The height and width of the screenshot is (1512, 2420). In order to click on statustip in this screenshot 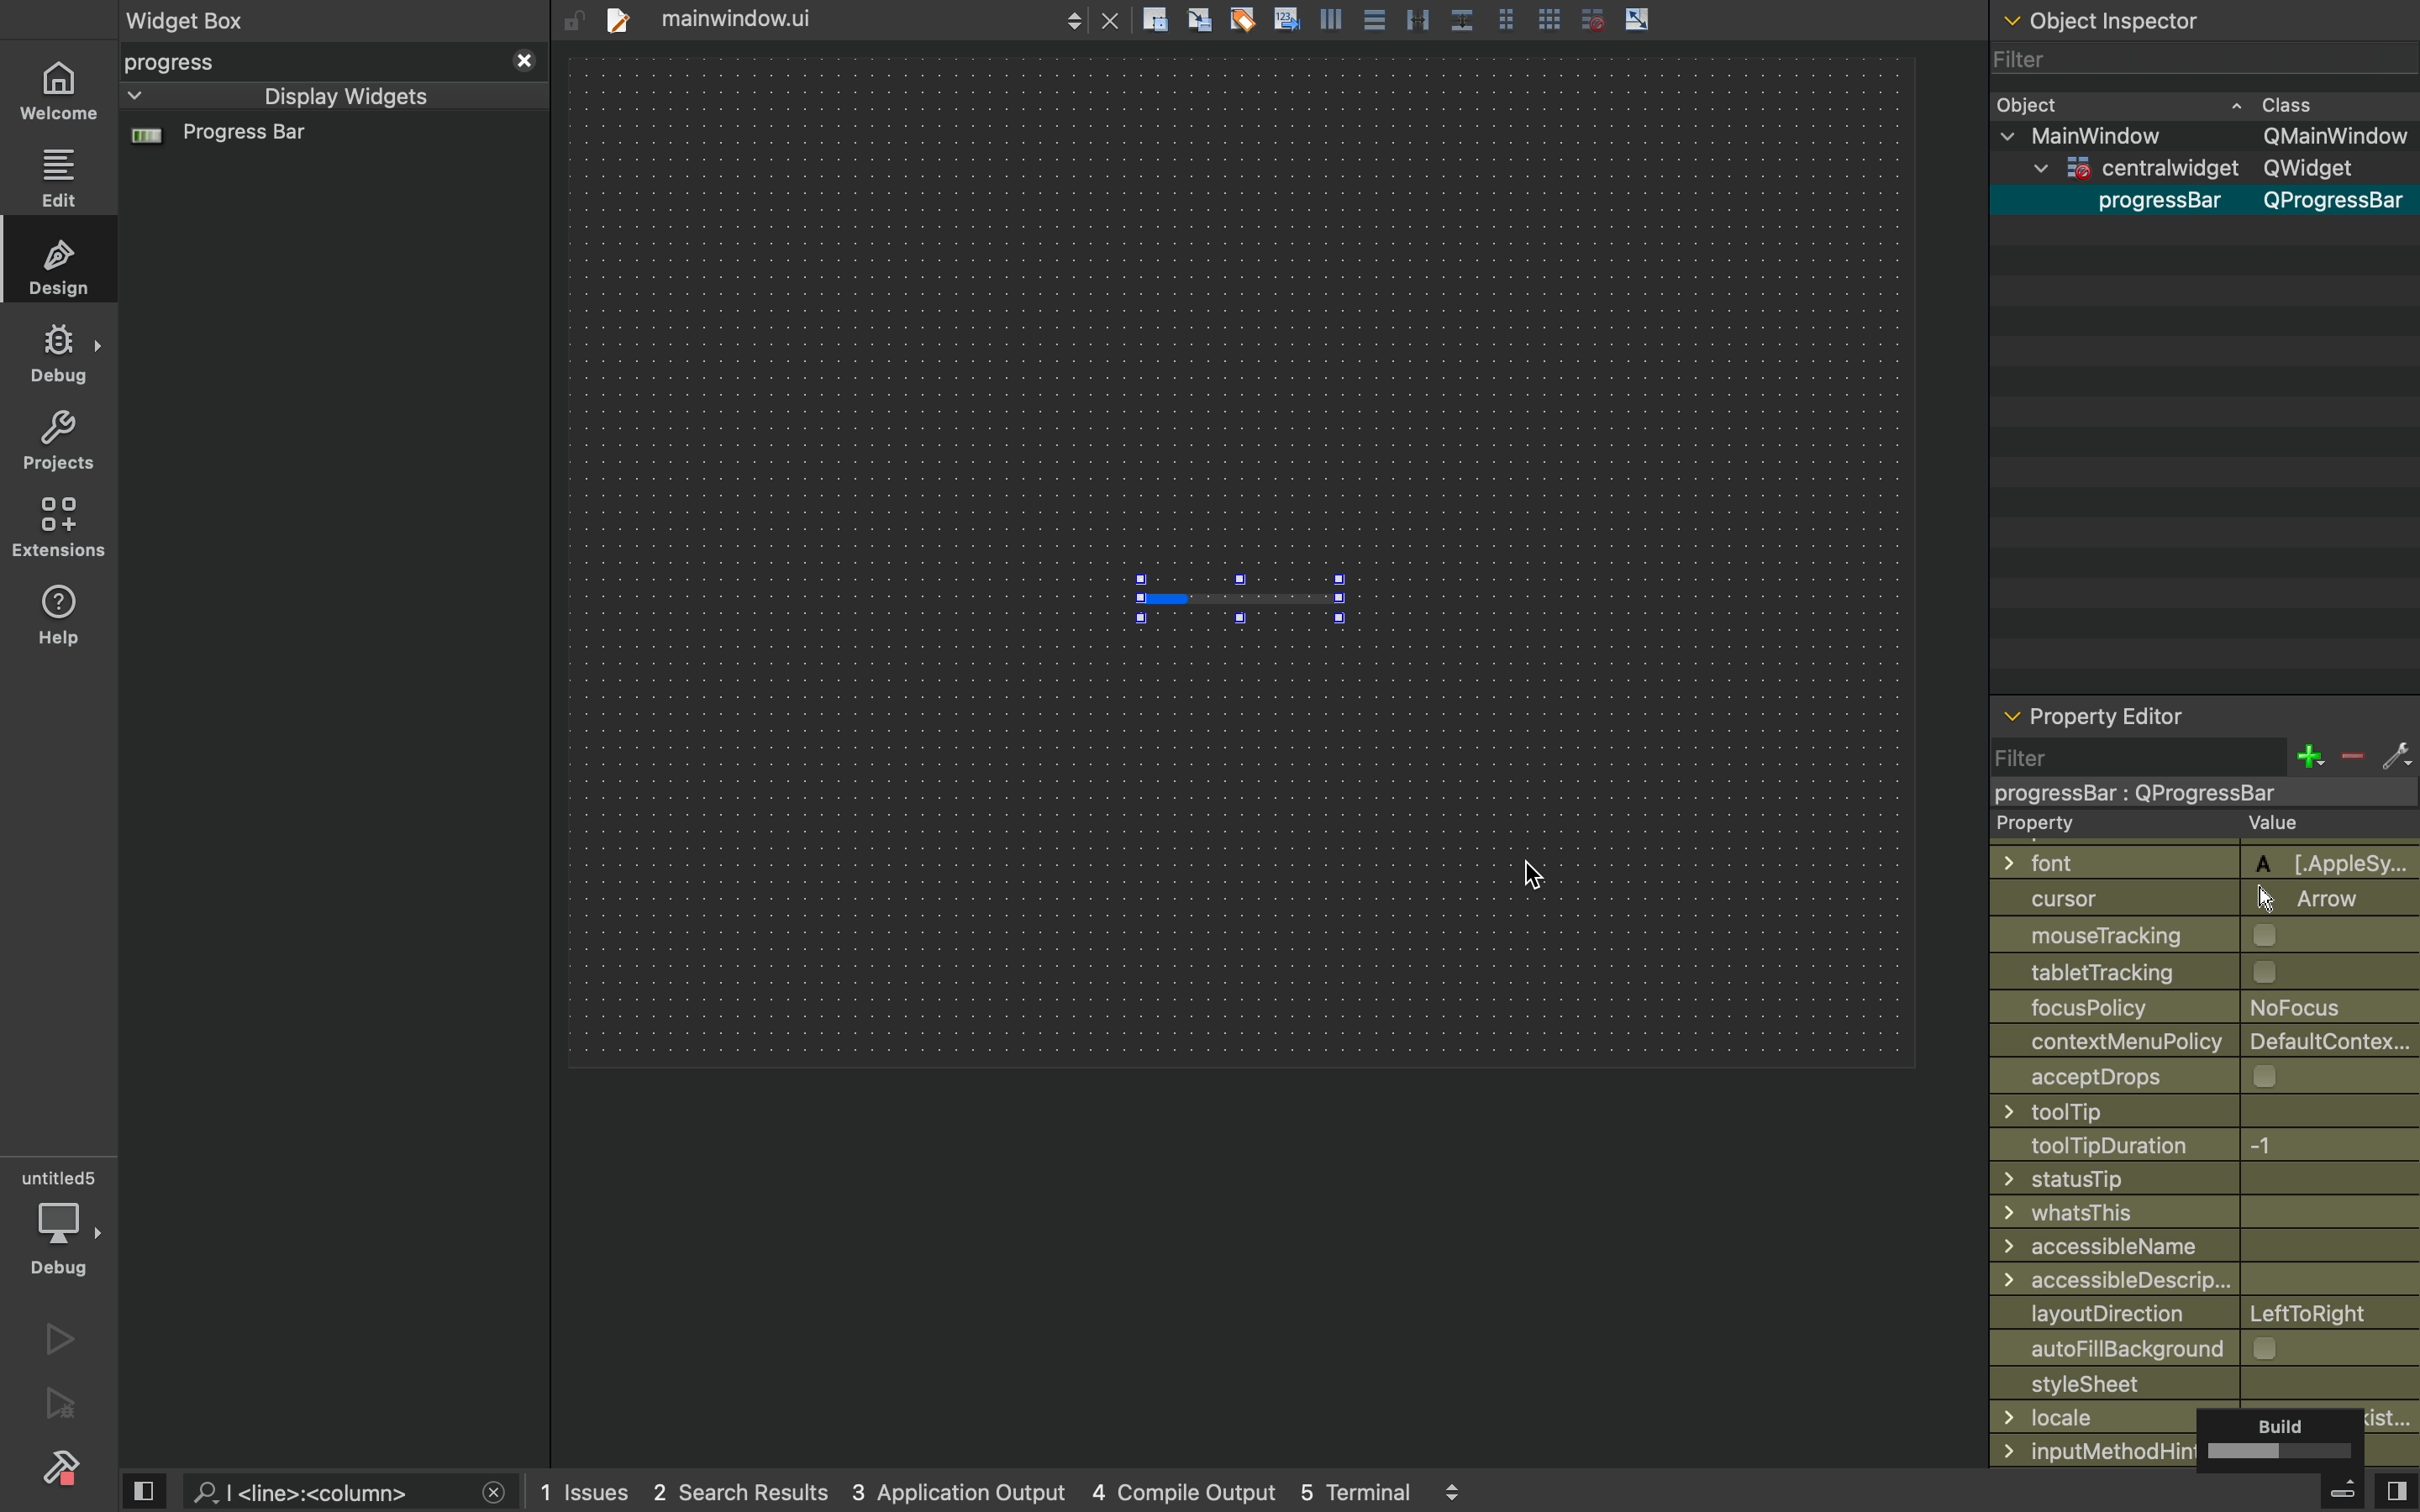, I will do `click(2197, 1178)`.